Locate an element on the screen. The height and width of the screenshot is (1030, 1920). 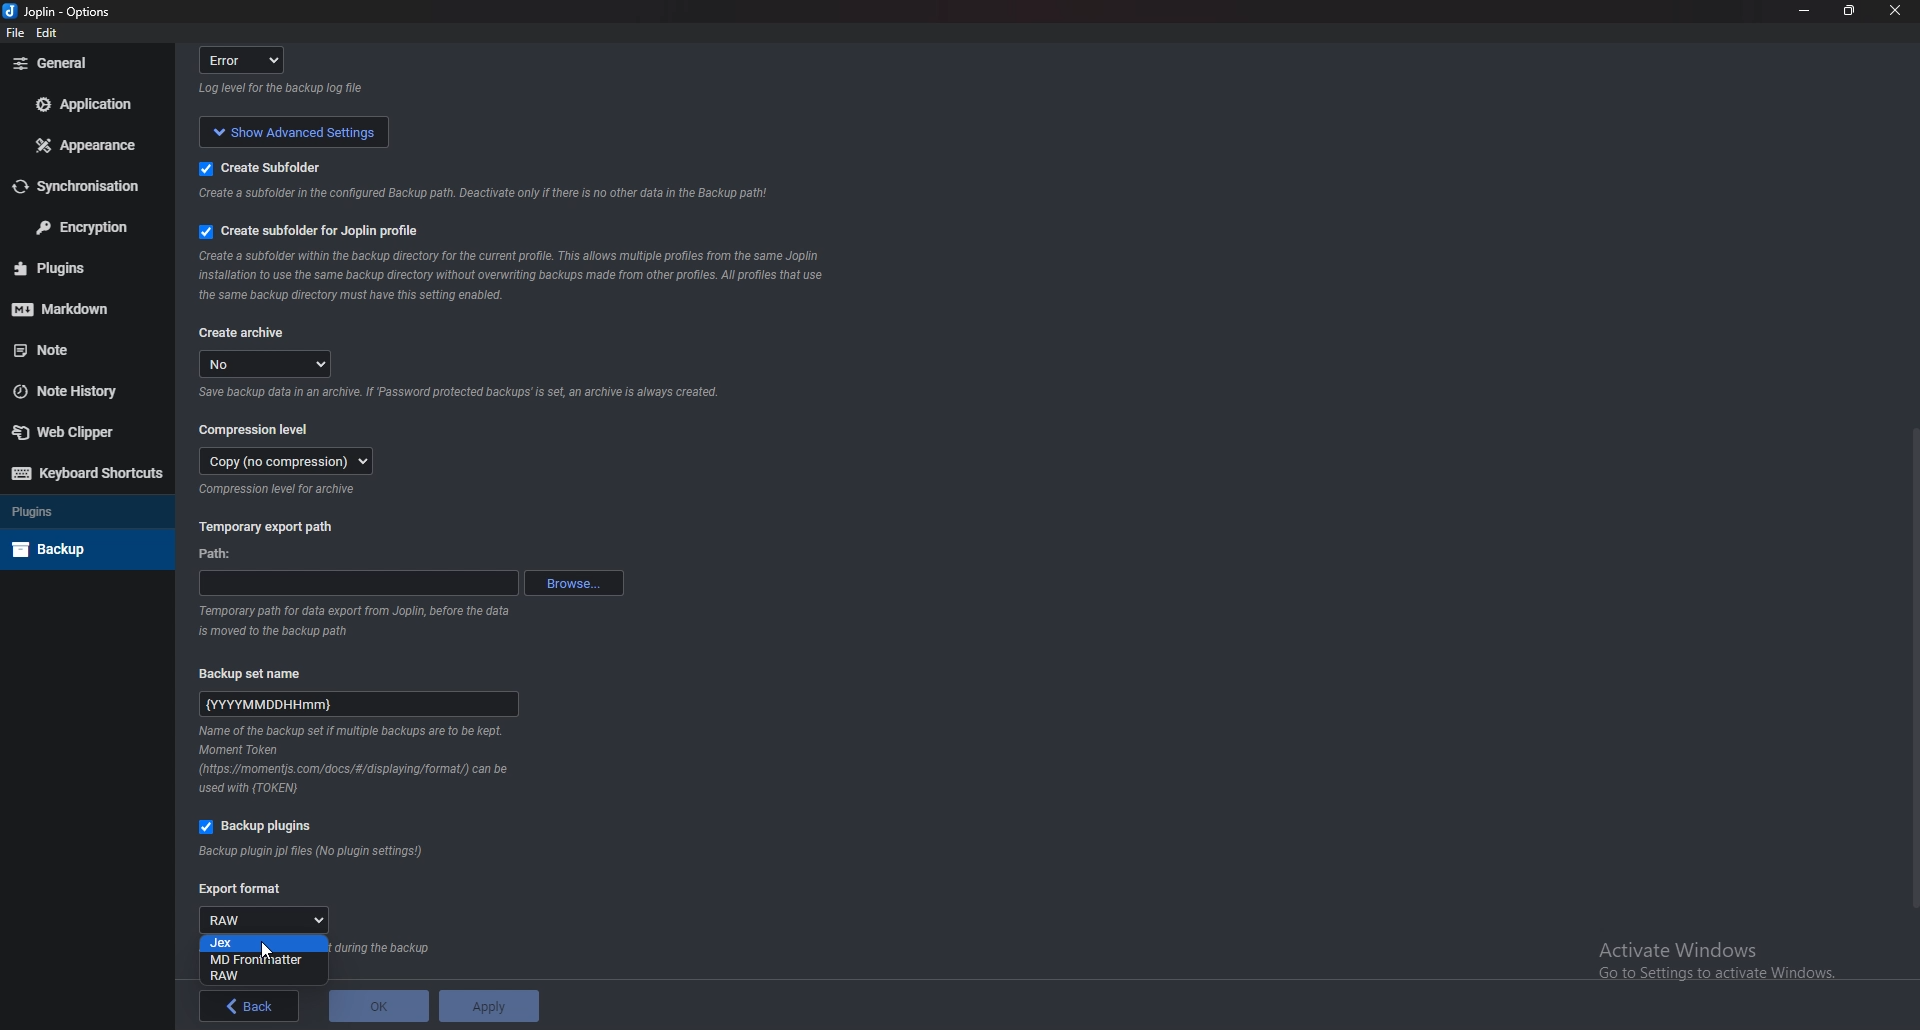
Synchronization is located at coordinates (79, 187).